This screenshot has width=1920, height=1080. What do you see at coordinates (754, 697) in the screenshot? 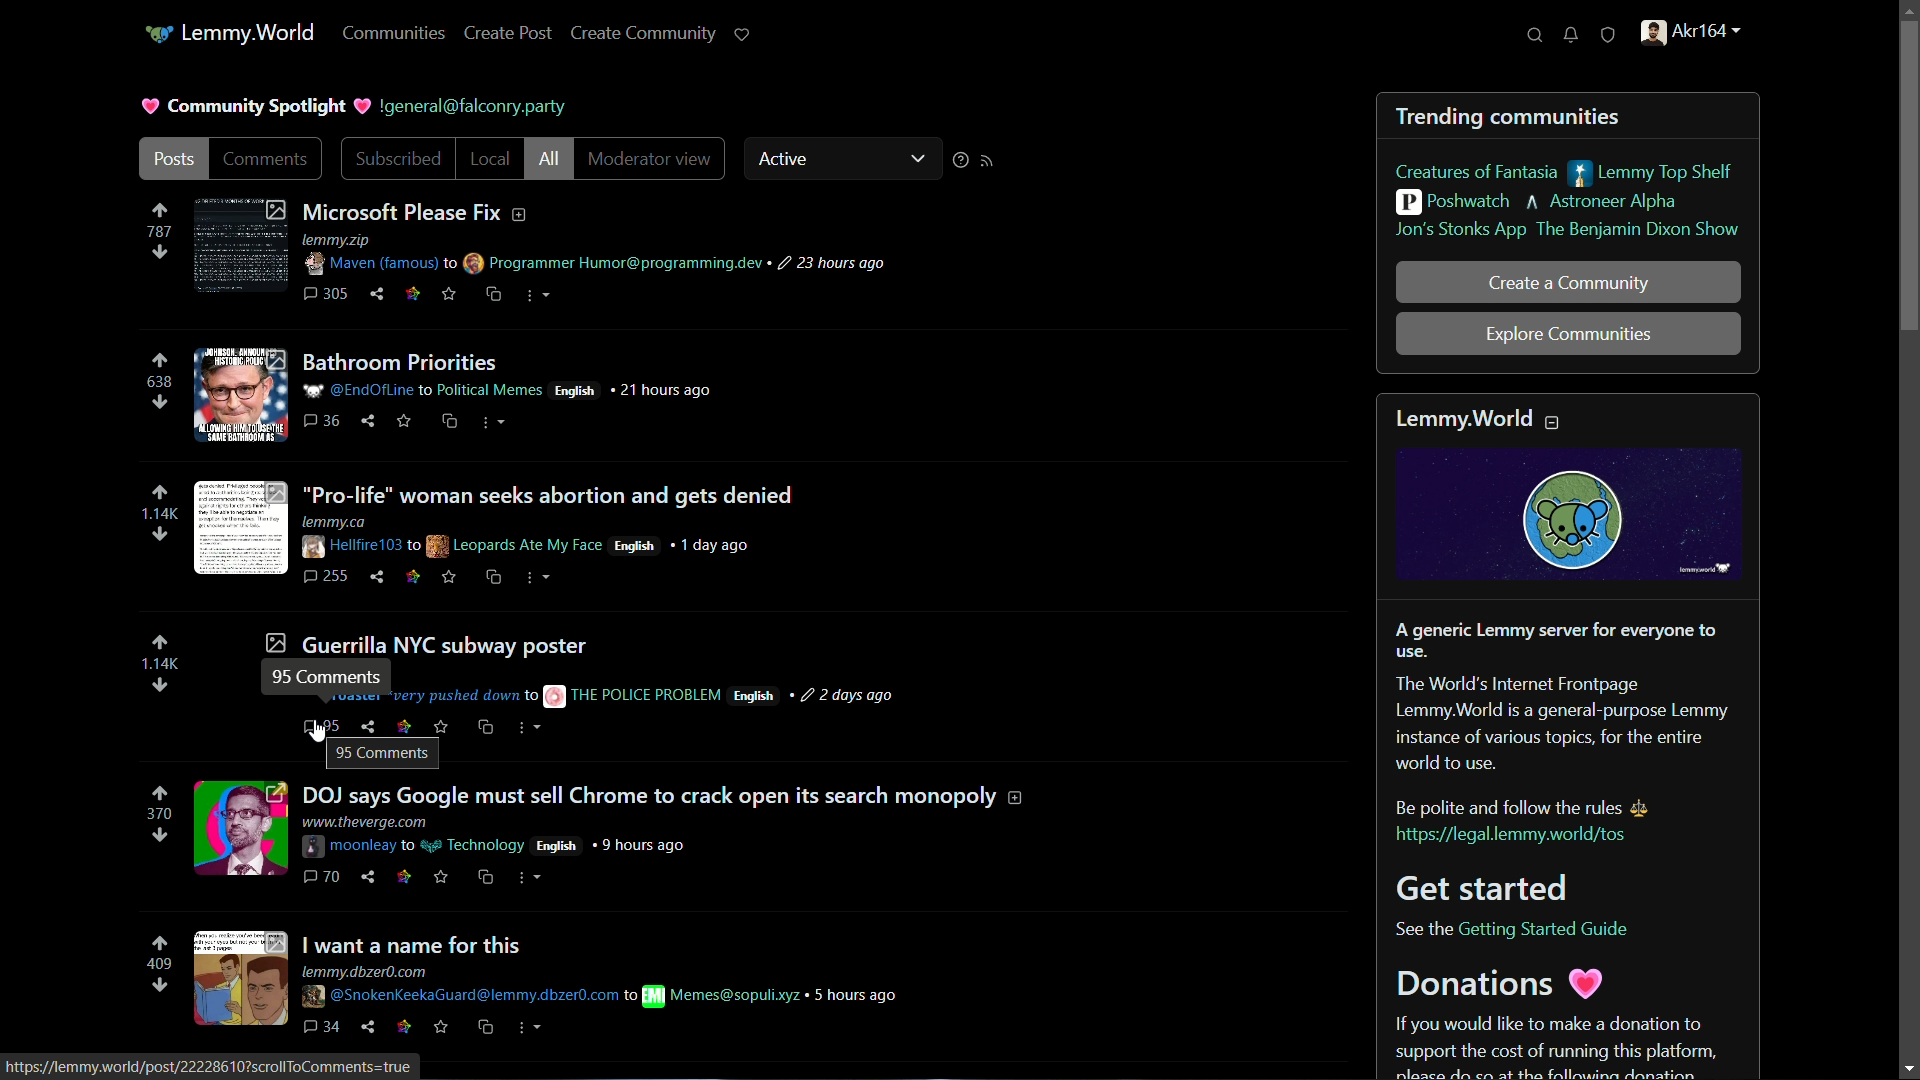
I see `language` at bounding box center [754, 697].